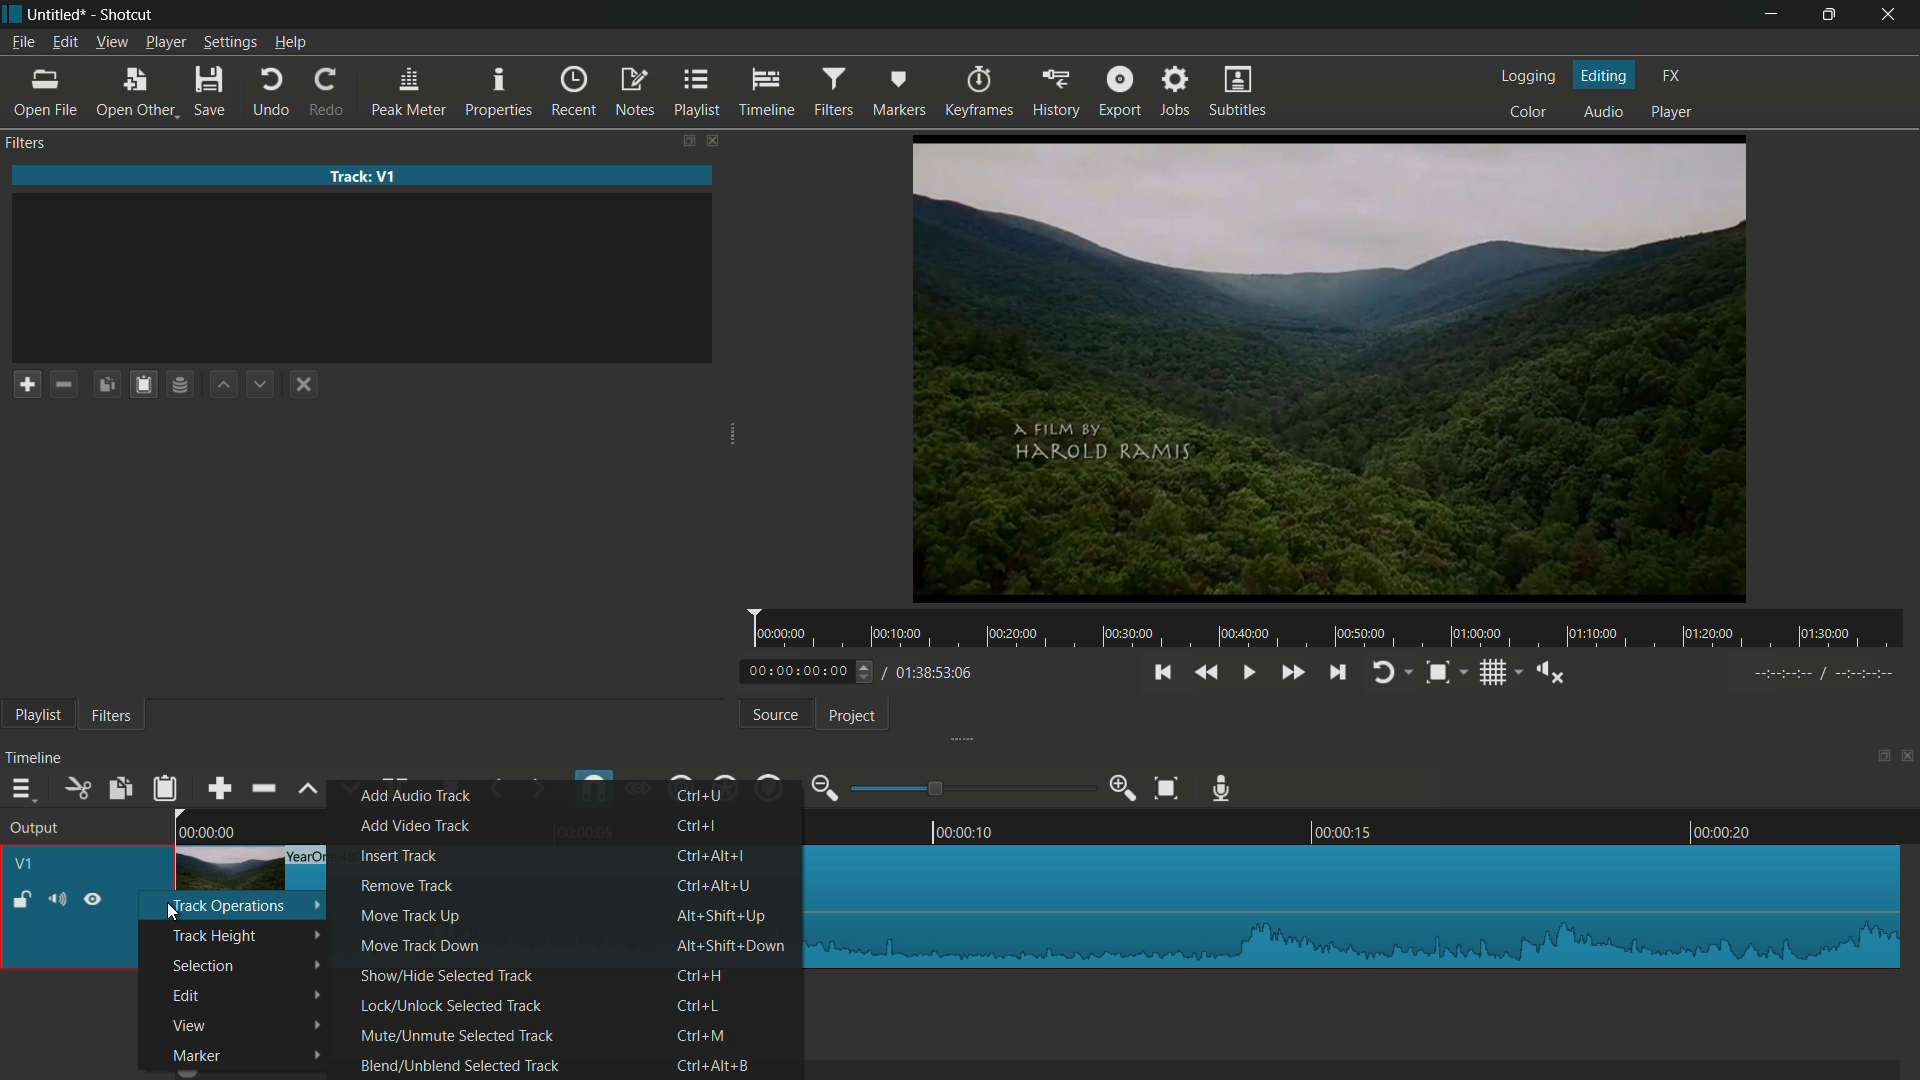  I want to click on toggle grid, so click(1491, 672).